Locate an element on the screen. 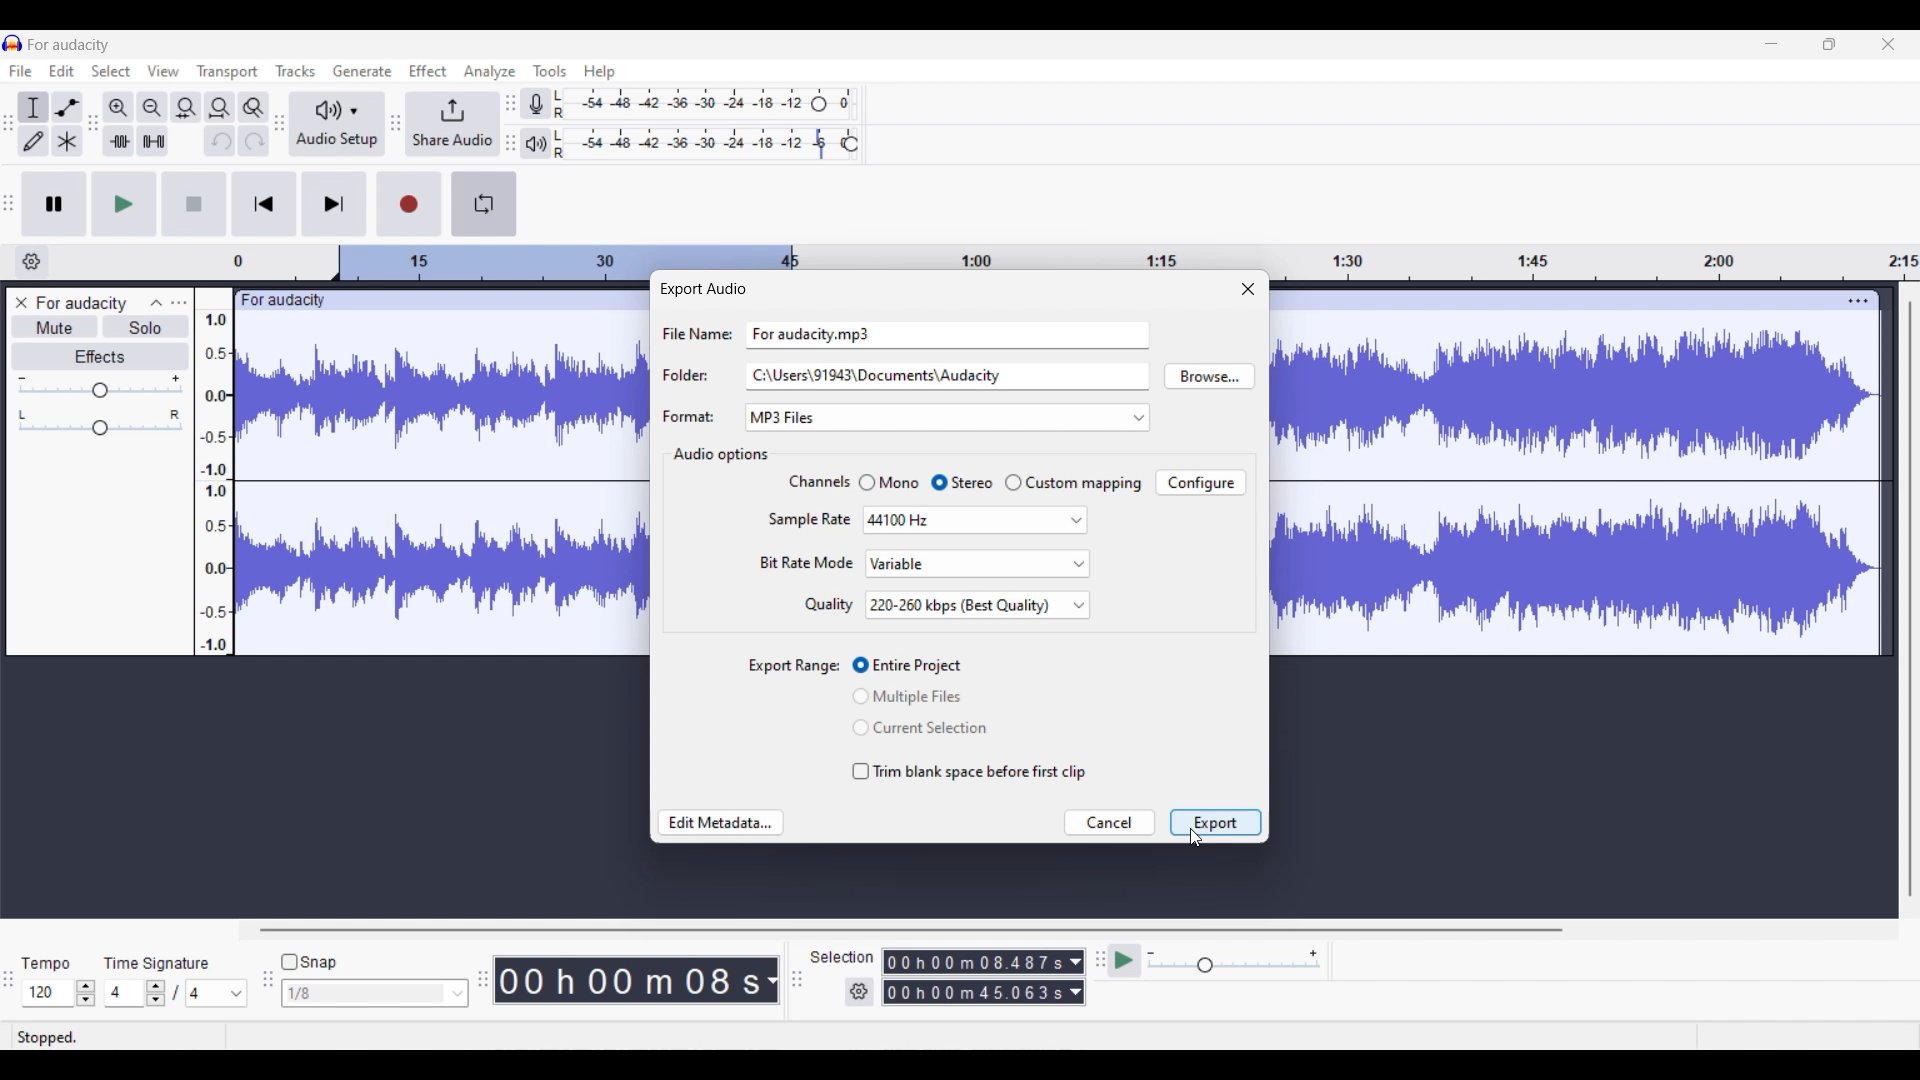 The image size is (1920, 1080). Effect menu is located at coordinates (427, 70).